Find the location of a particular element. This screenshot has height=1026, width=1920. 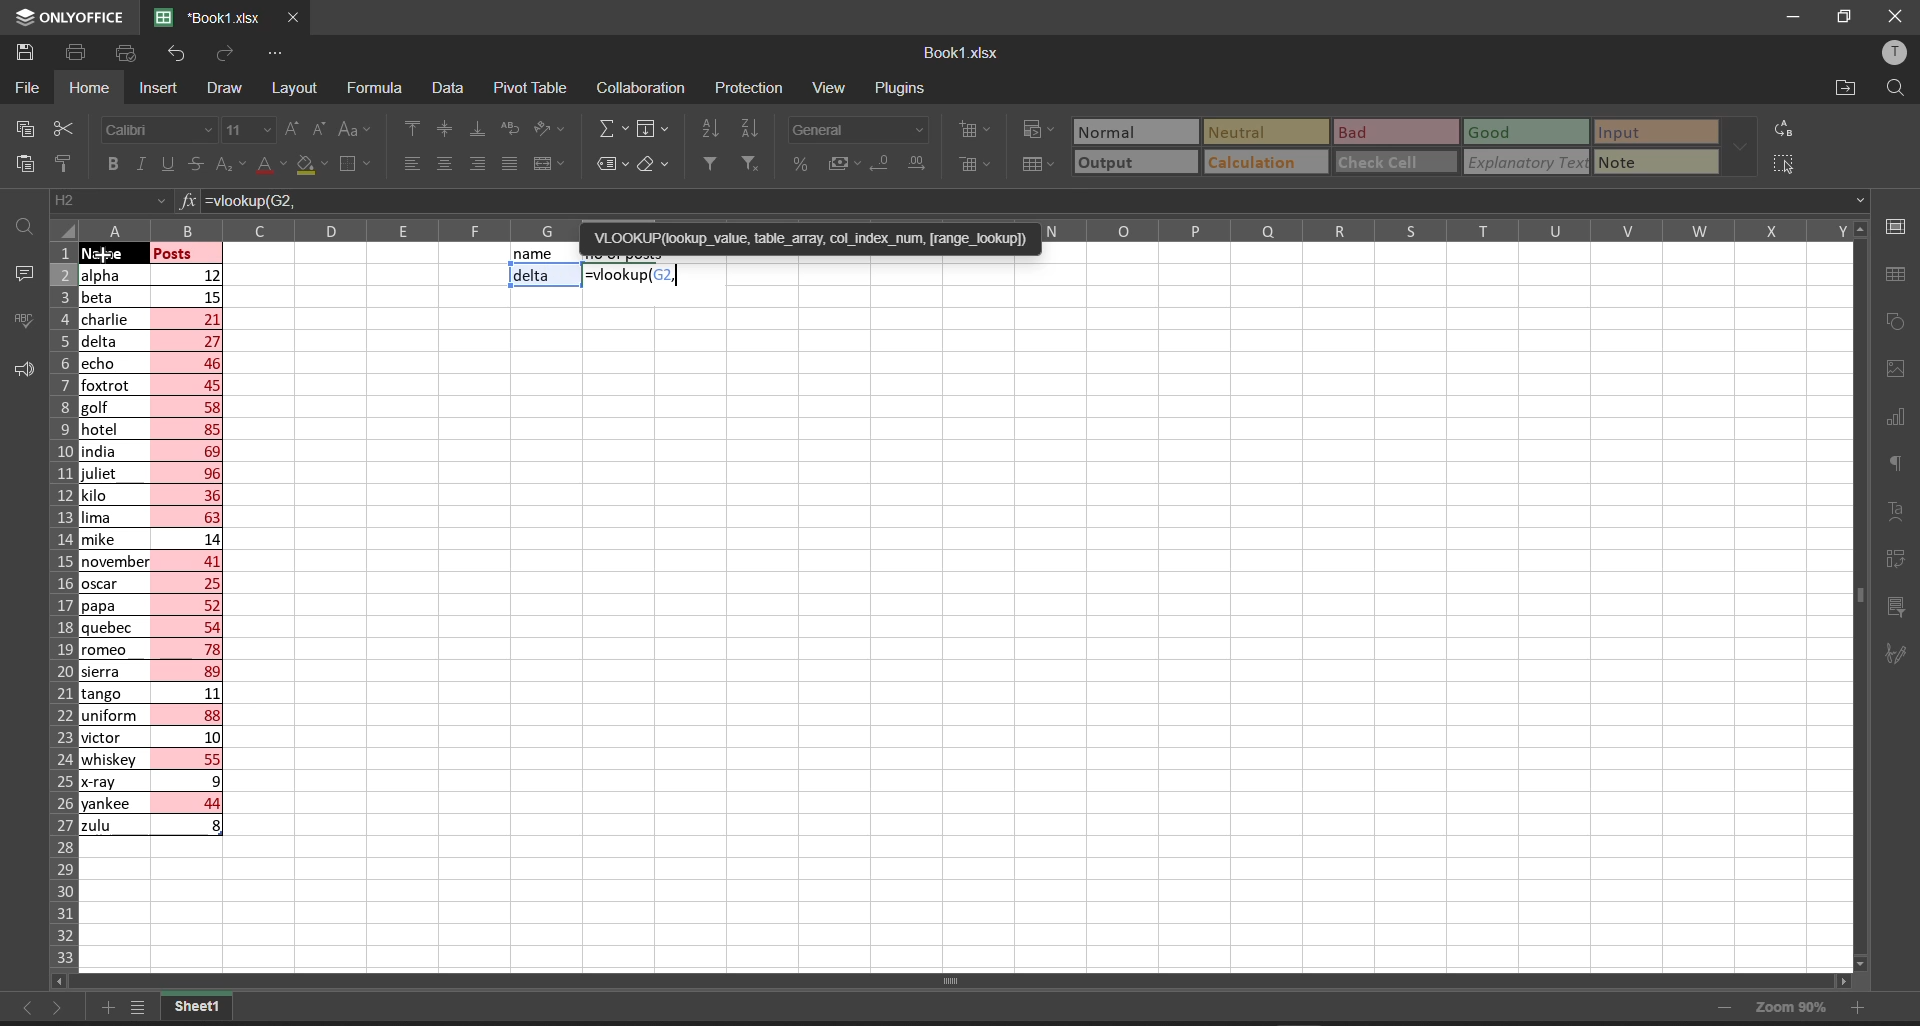

Neutral is located at coordinates (1239, 131).